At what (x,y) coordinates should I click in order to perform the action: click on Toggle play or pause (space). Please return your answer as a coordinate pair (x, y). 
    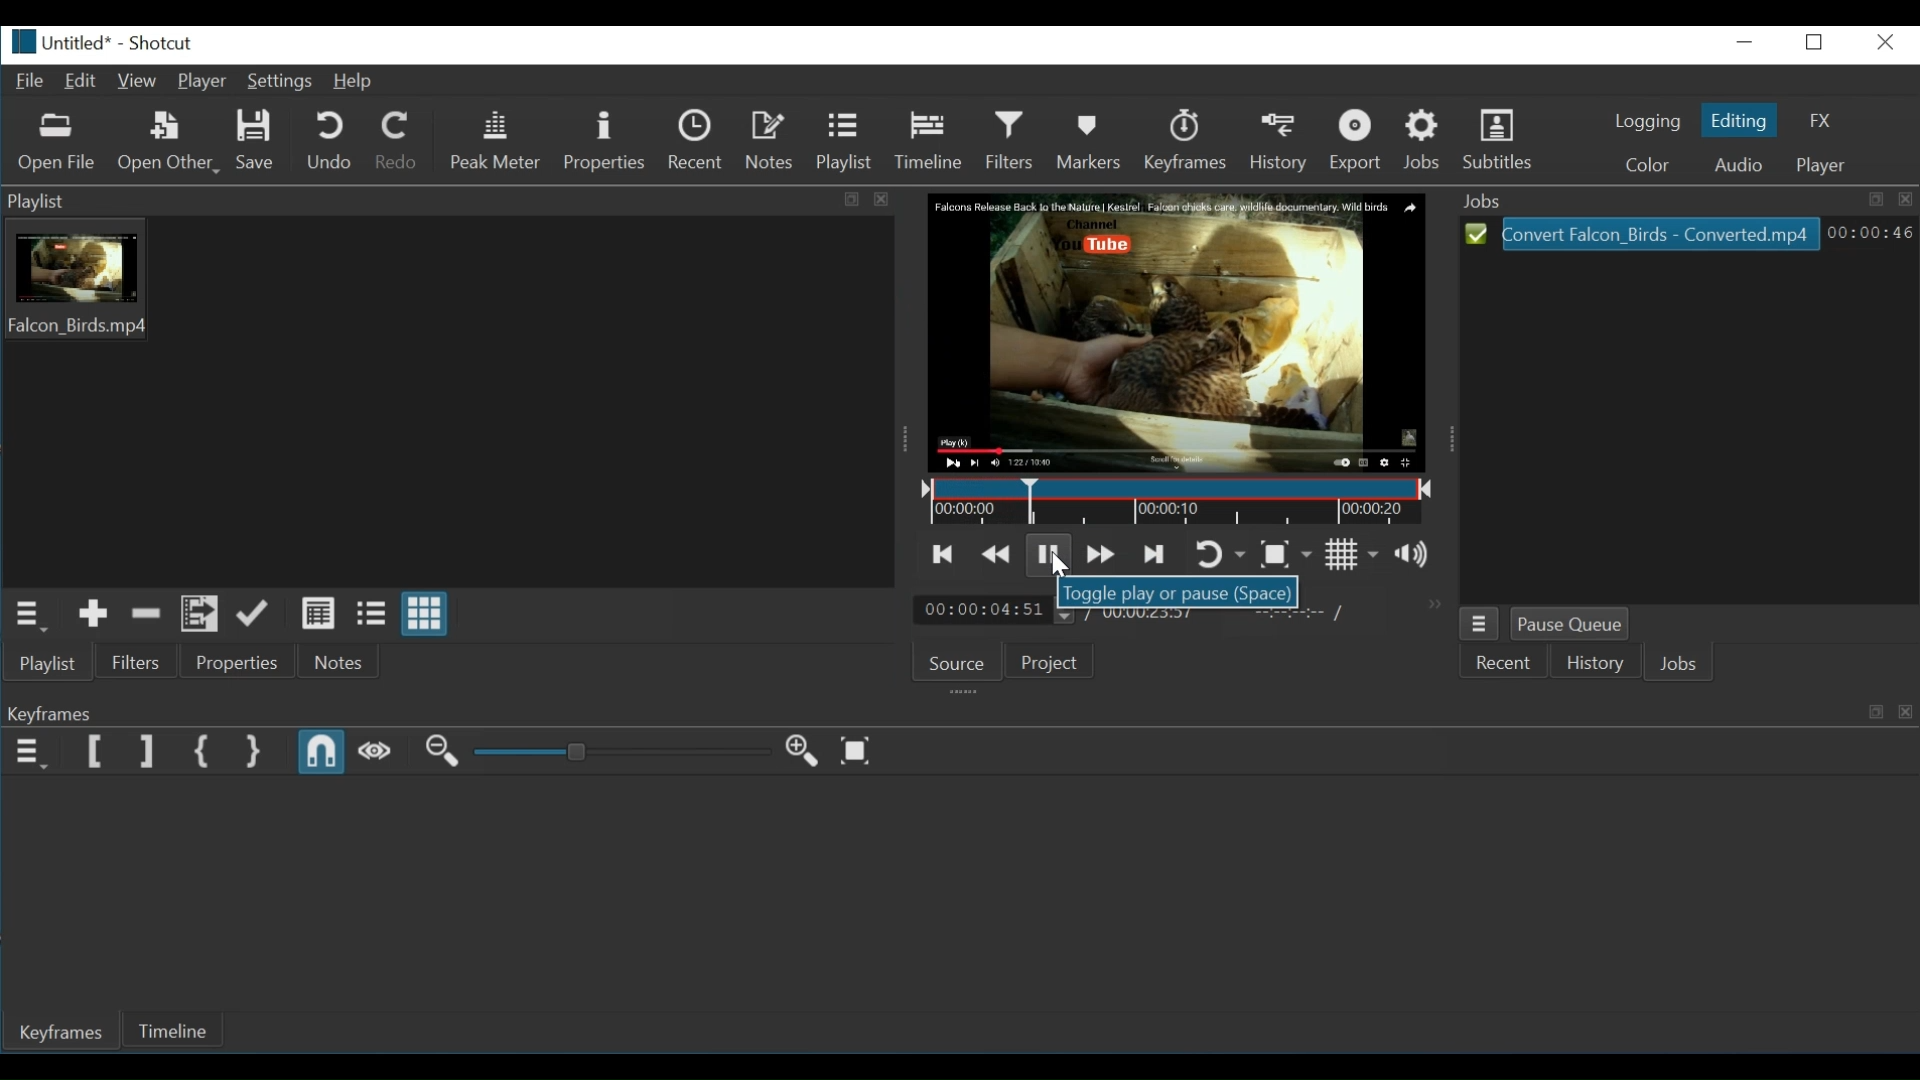
    Looking at the image, I should click on (1048, 554).